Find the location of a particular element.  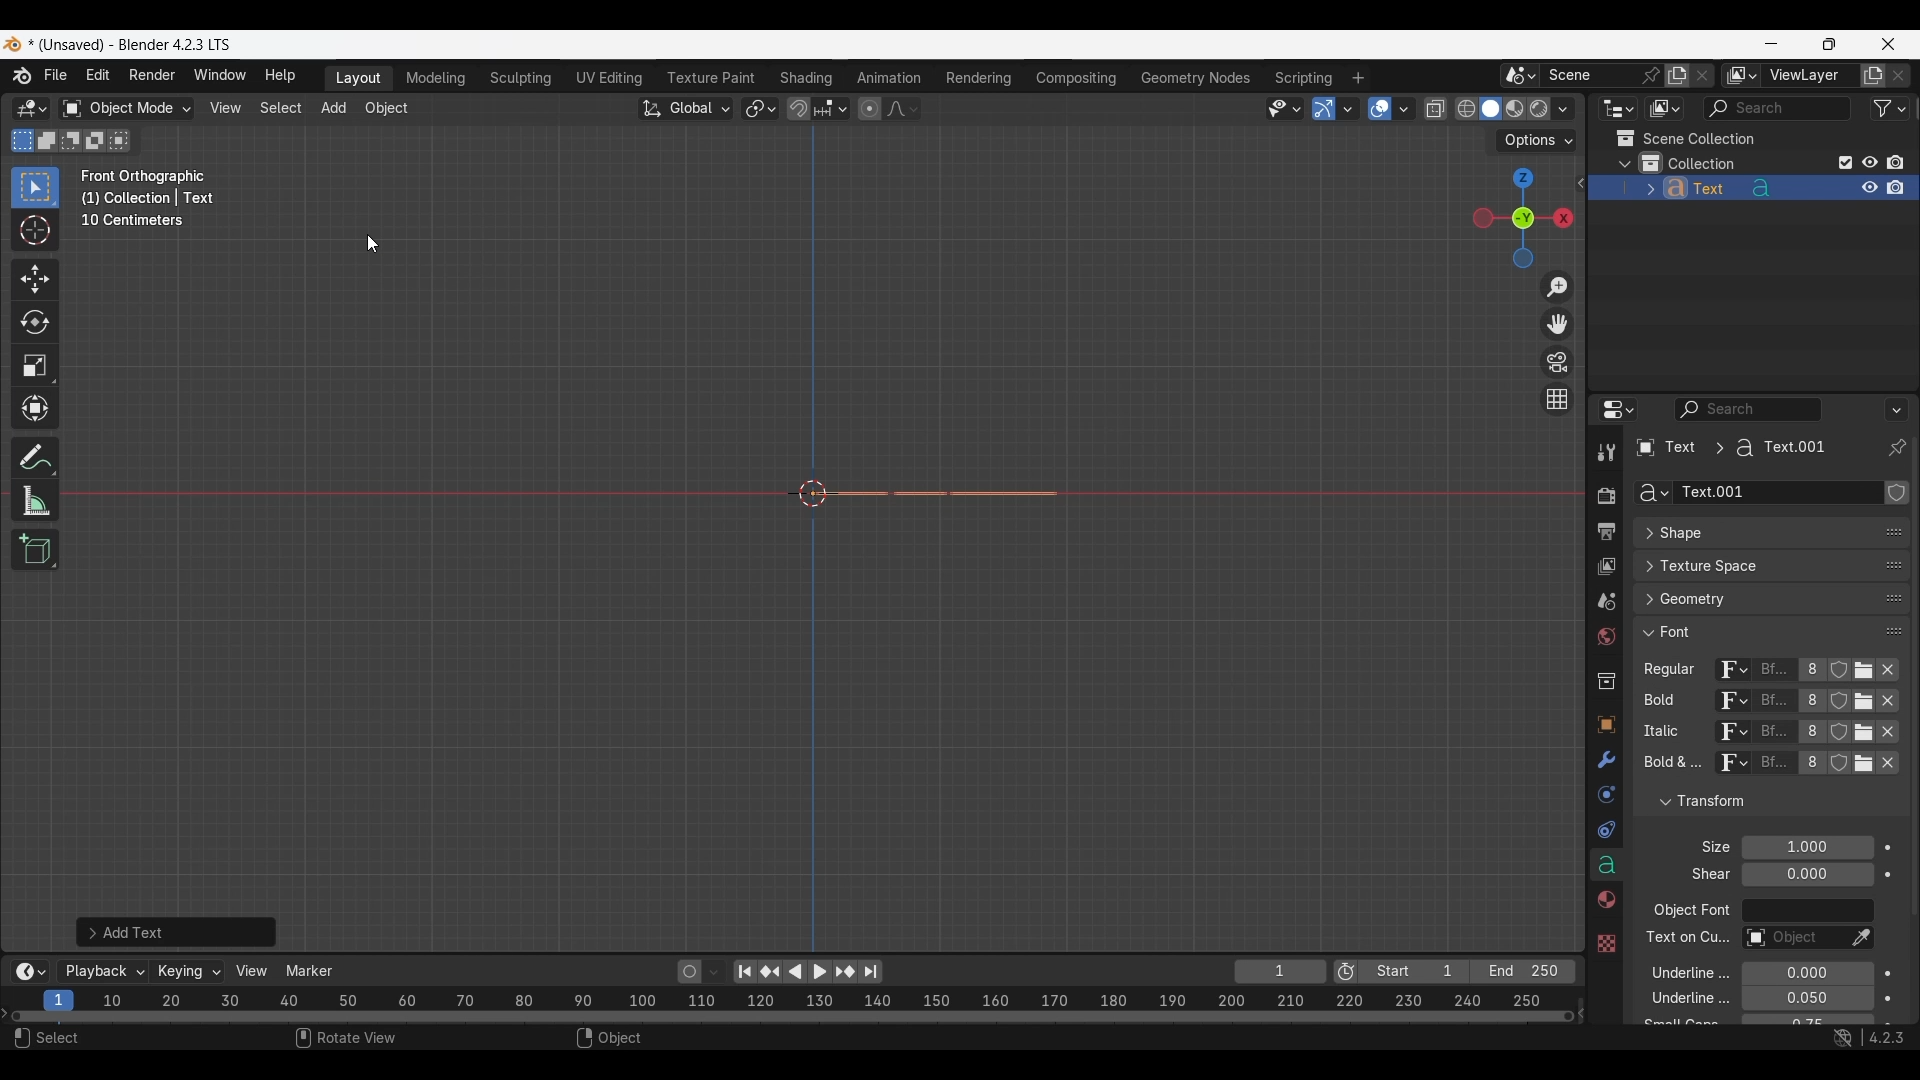

text is located at coordinates (1678, 1023).